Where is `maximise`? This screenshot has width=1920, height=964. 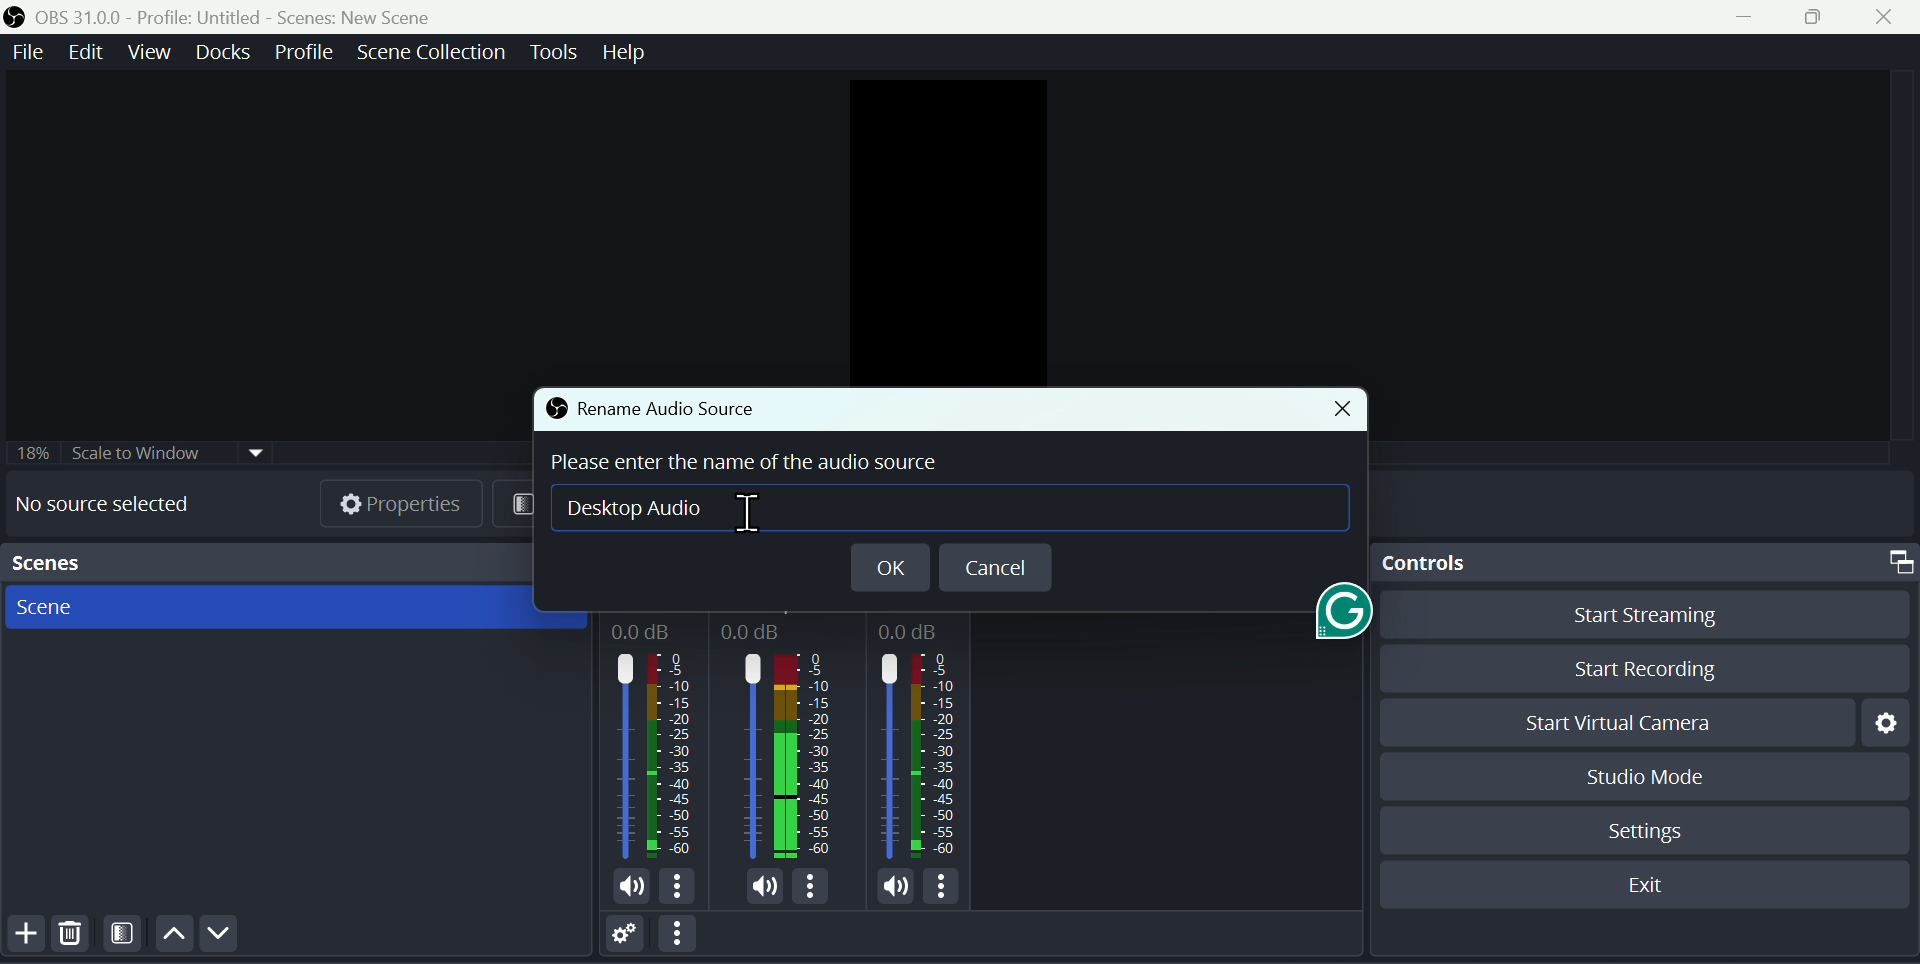 maximise is located at coordinates (1816, 19).